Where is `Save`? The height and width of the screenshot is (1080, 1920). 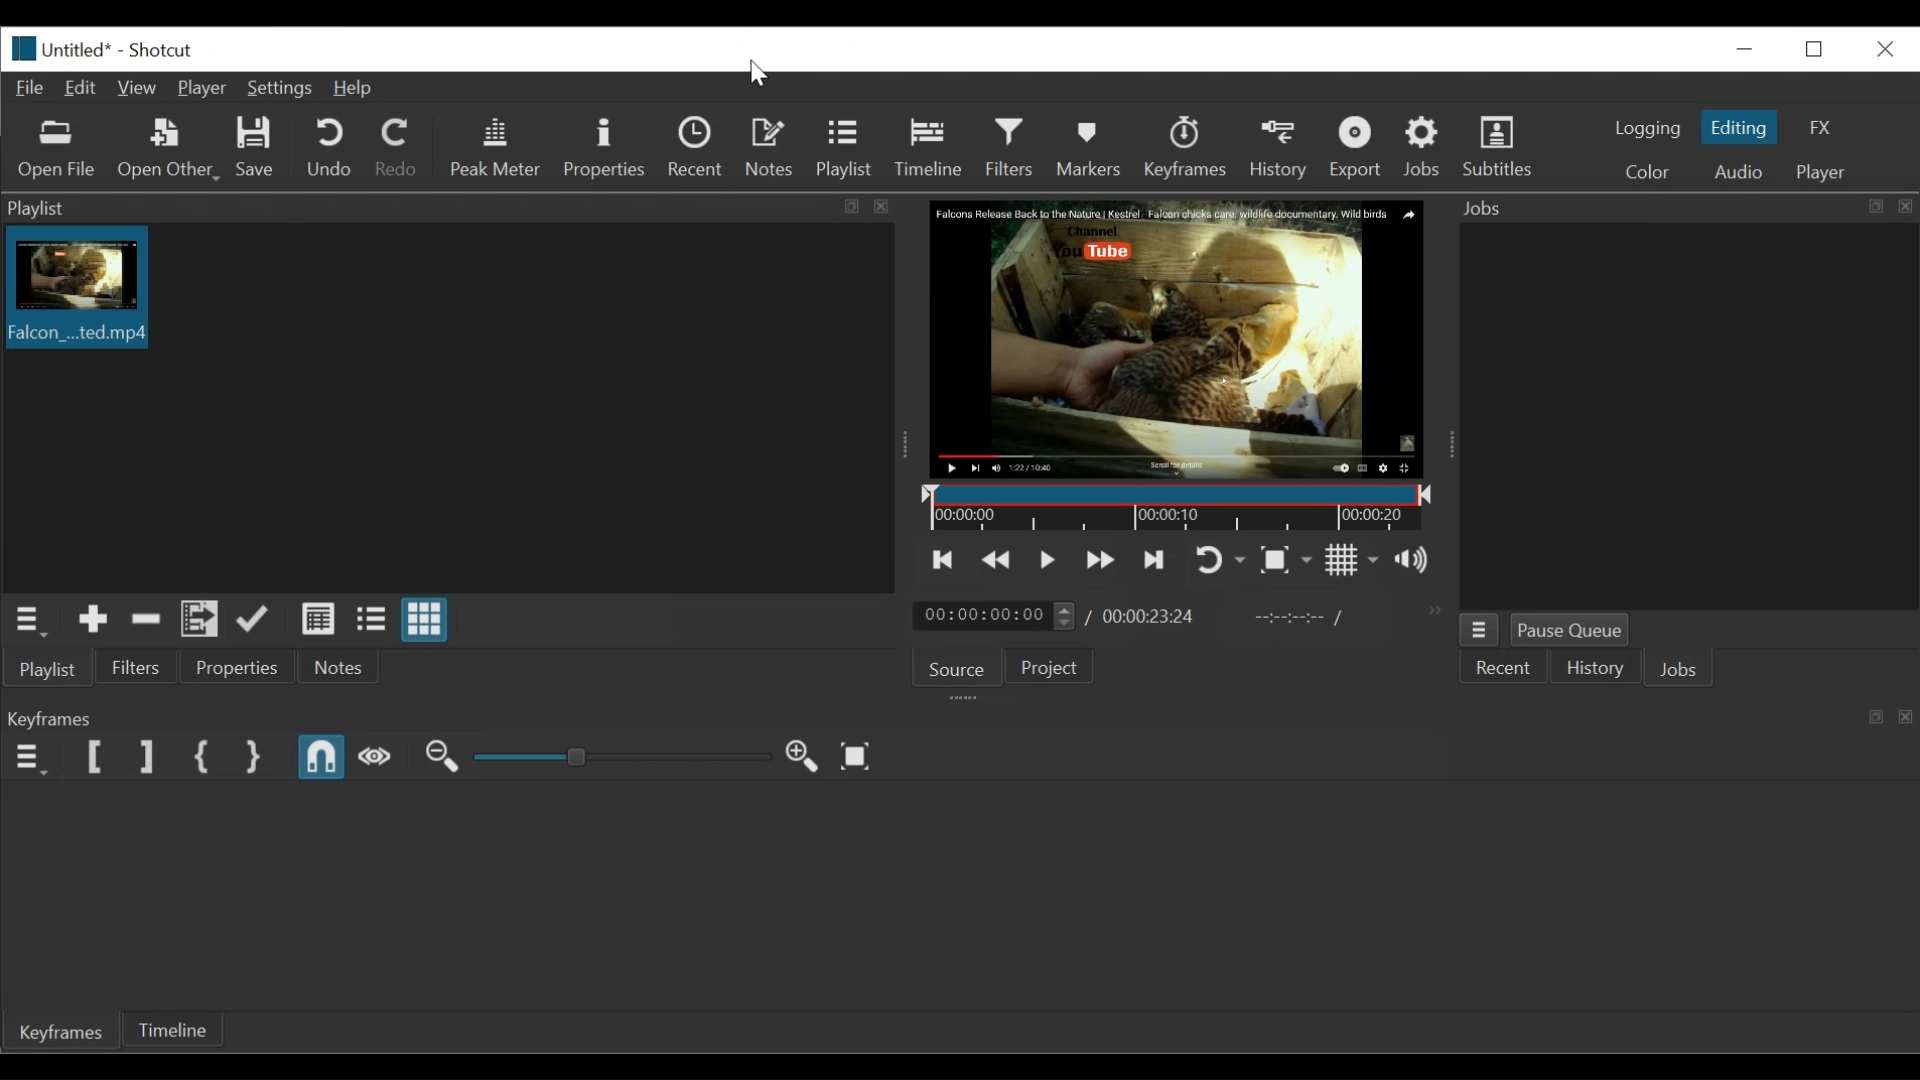 Save is located at coordinates (256, 148).